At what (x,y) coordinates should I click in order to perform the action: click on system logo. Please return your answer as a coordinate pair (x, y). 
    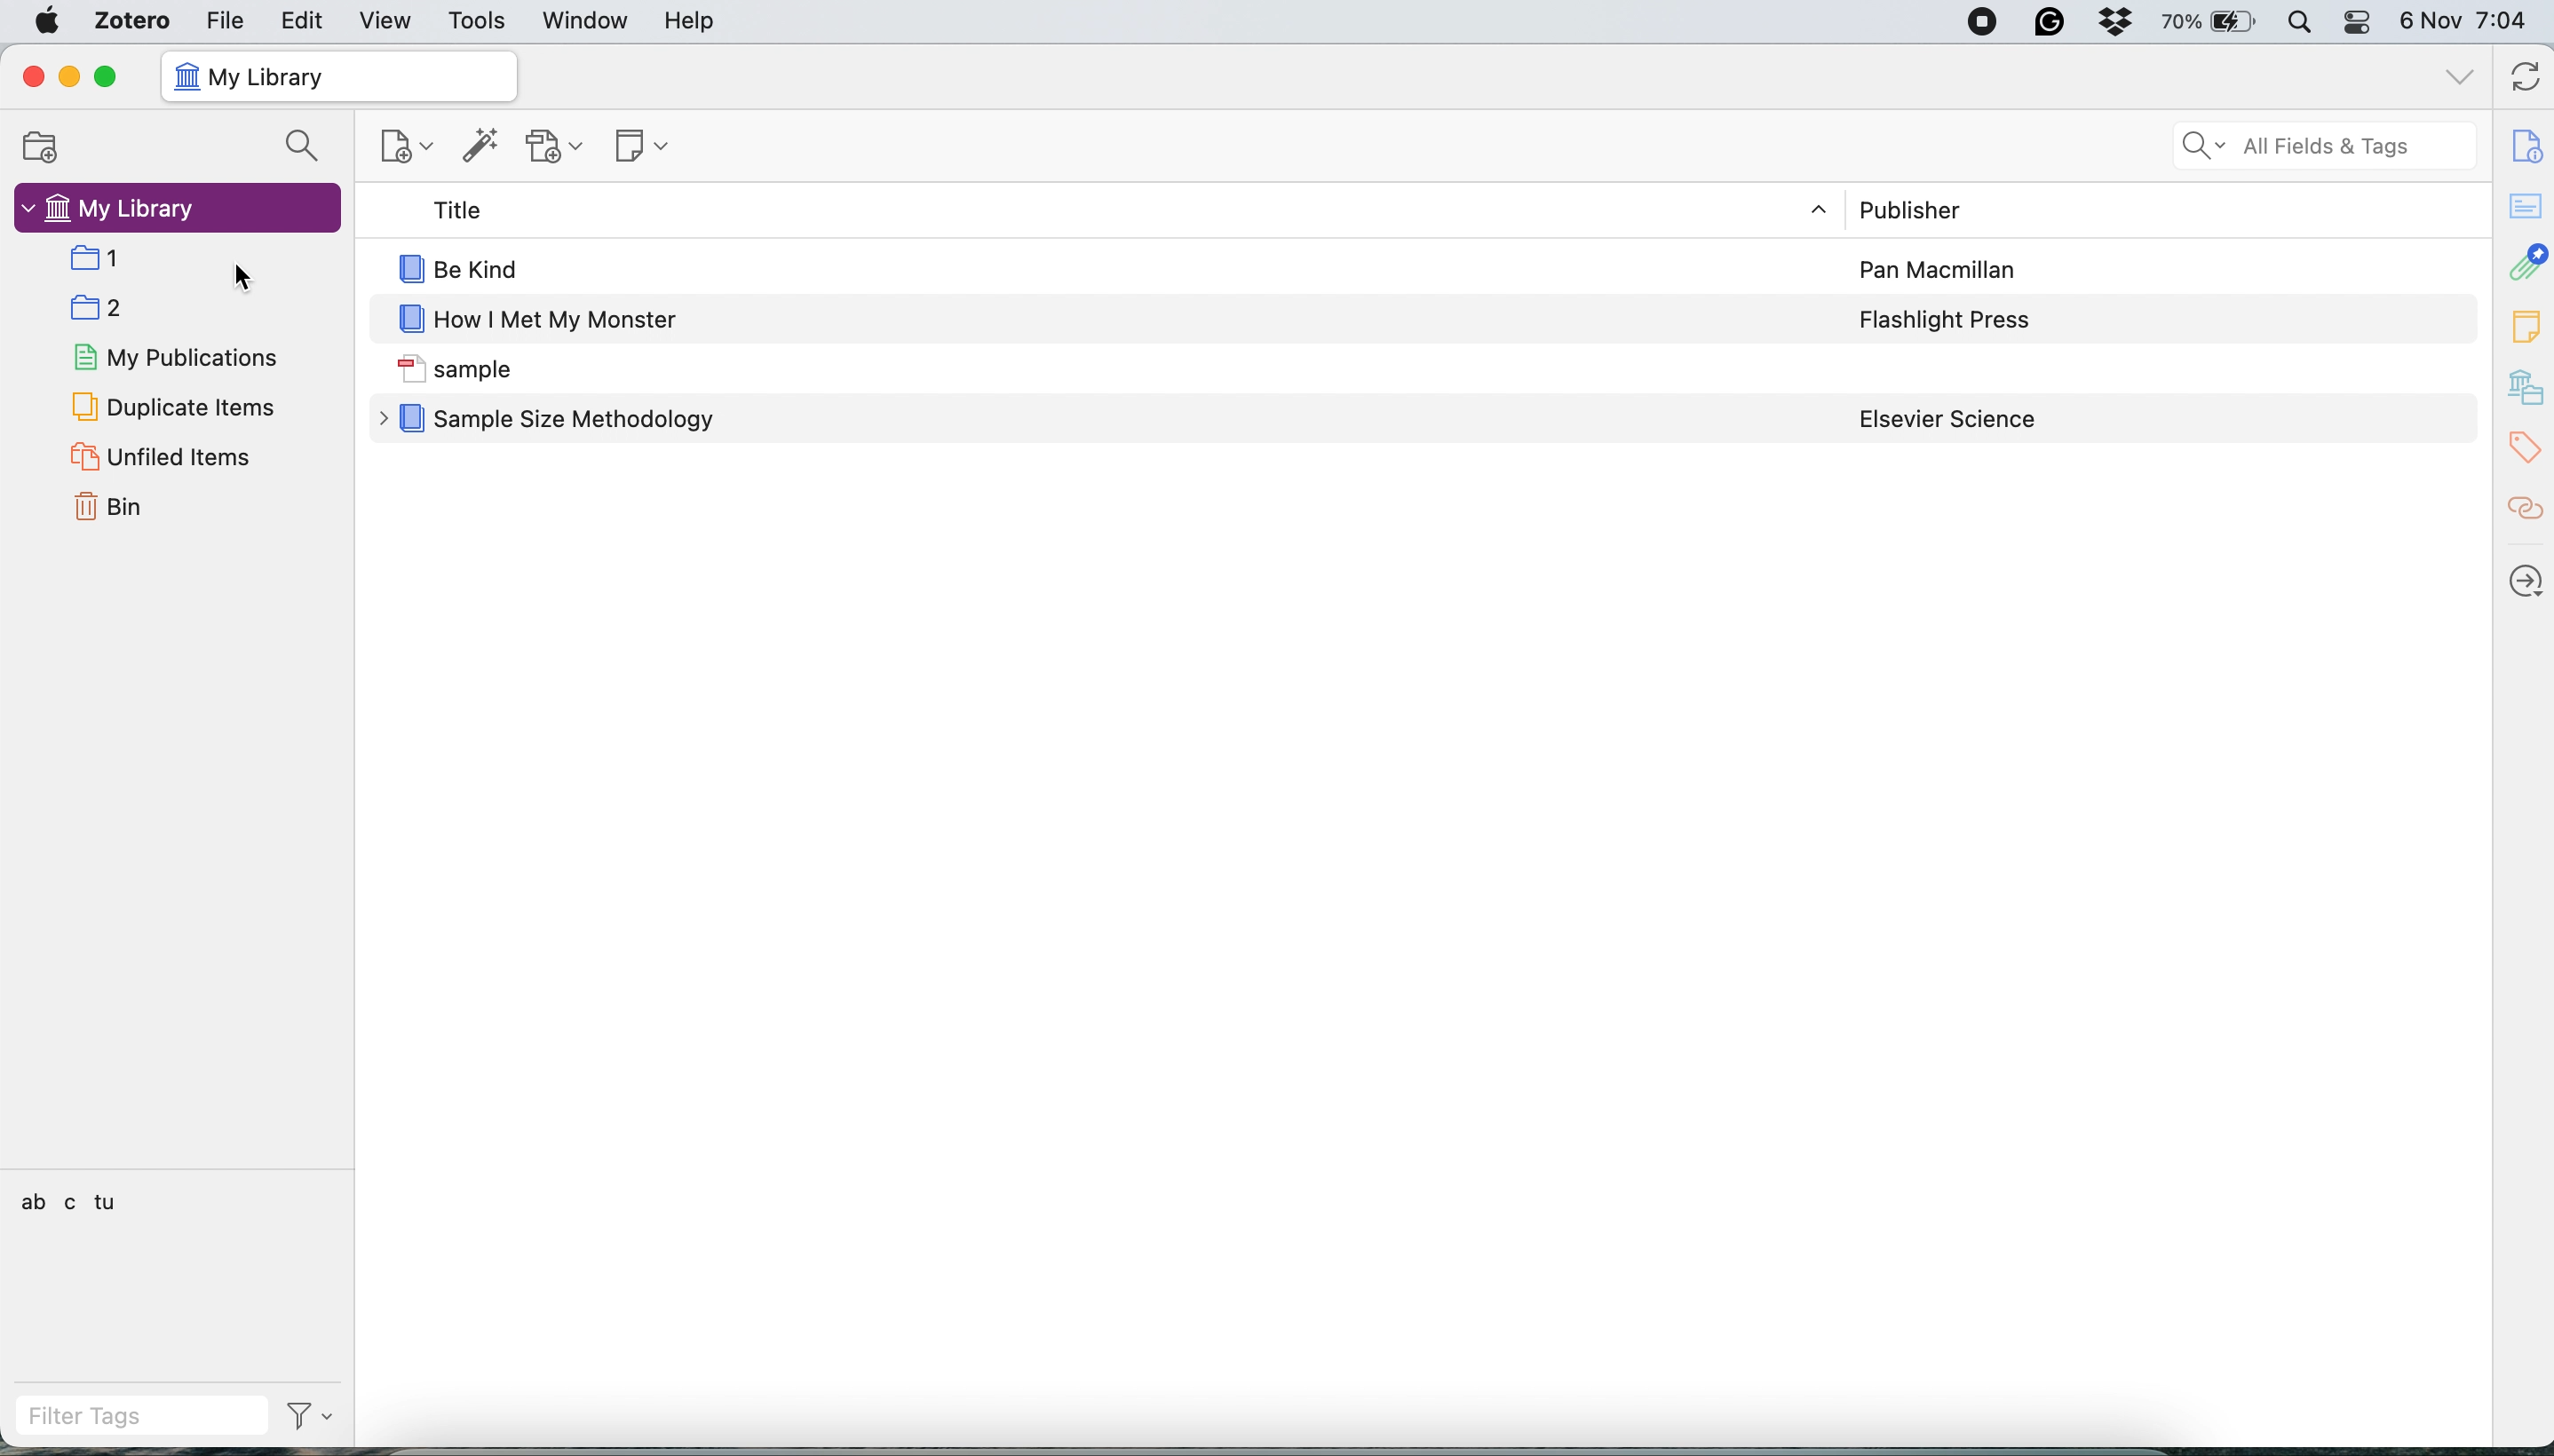
    Looking at the image, I should click on (42, 23).